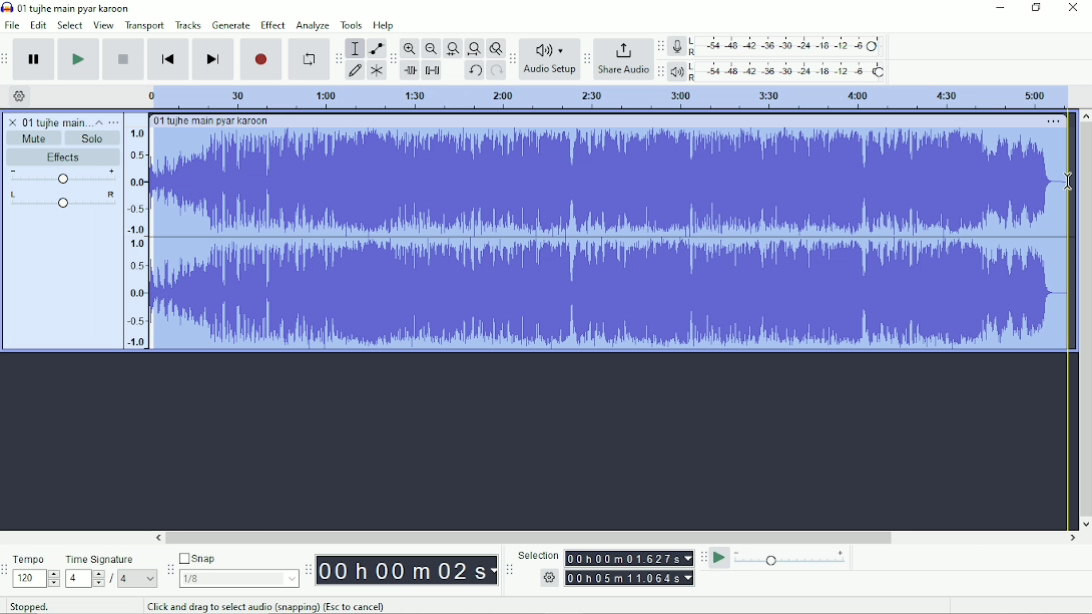  Describe the element at coordinates (375, 47) in the screenshot. I see `Envelope tool` at that location.